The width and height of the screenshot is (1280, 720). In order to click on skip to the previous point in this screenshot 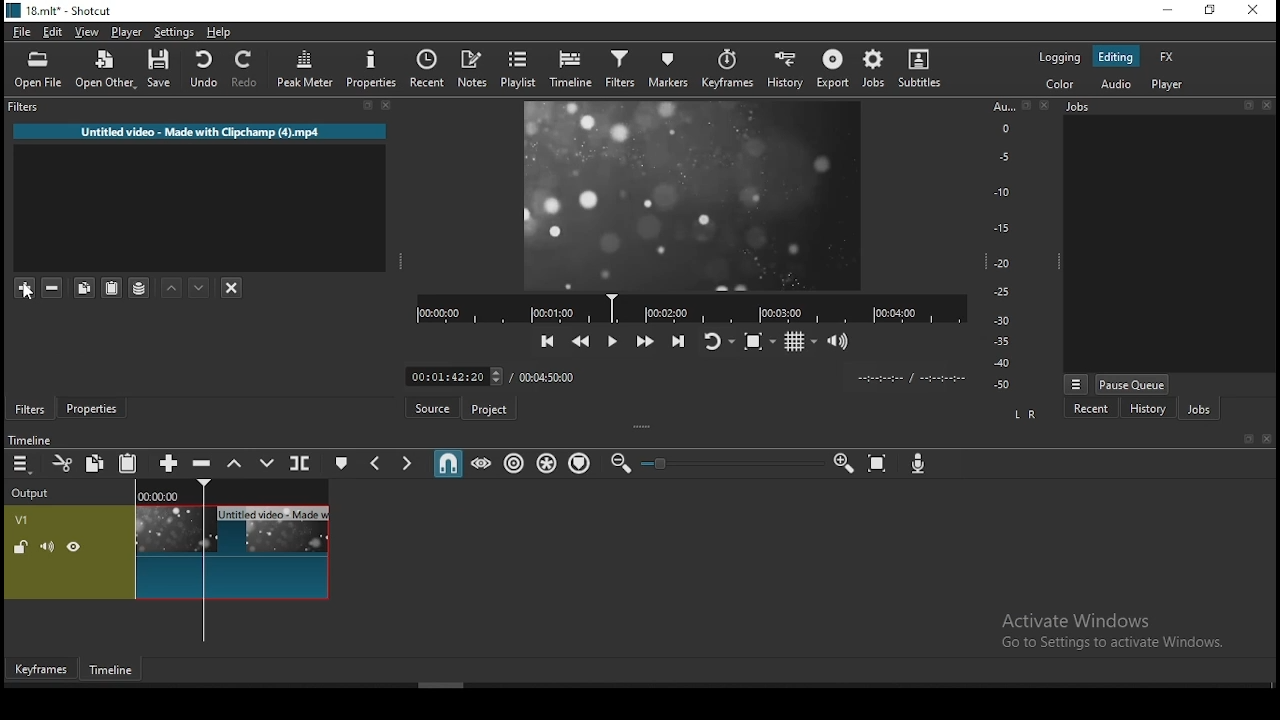, I will do `click(548, 341)`.